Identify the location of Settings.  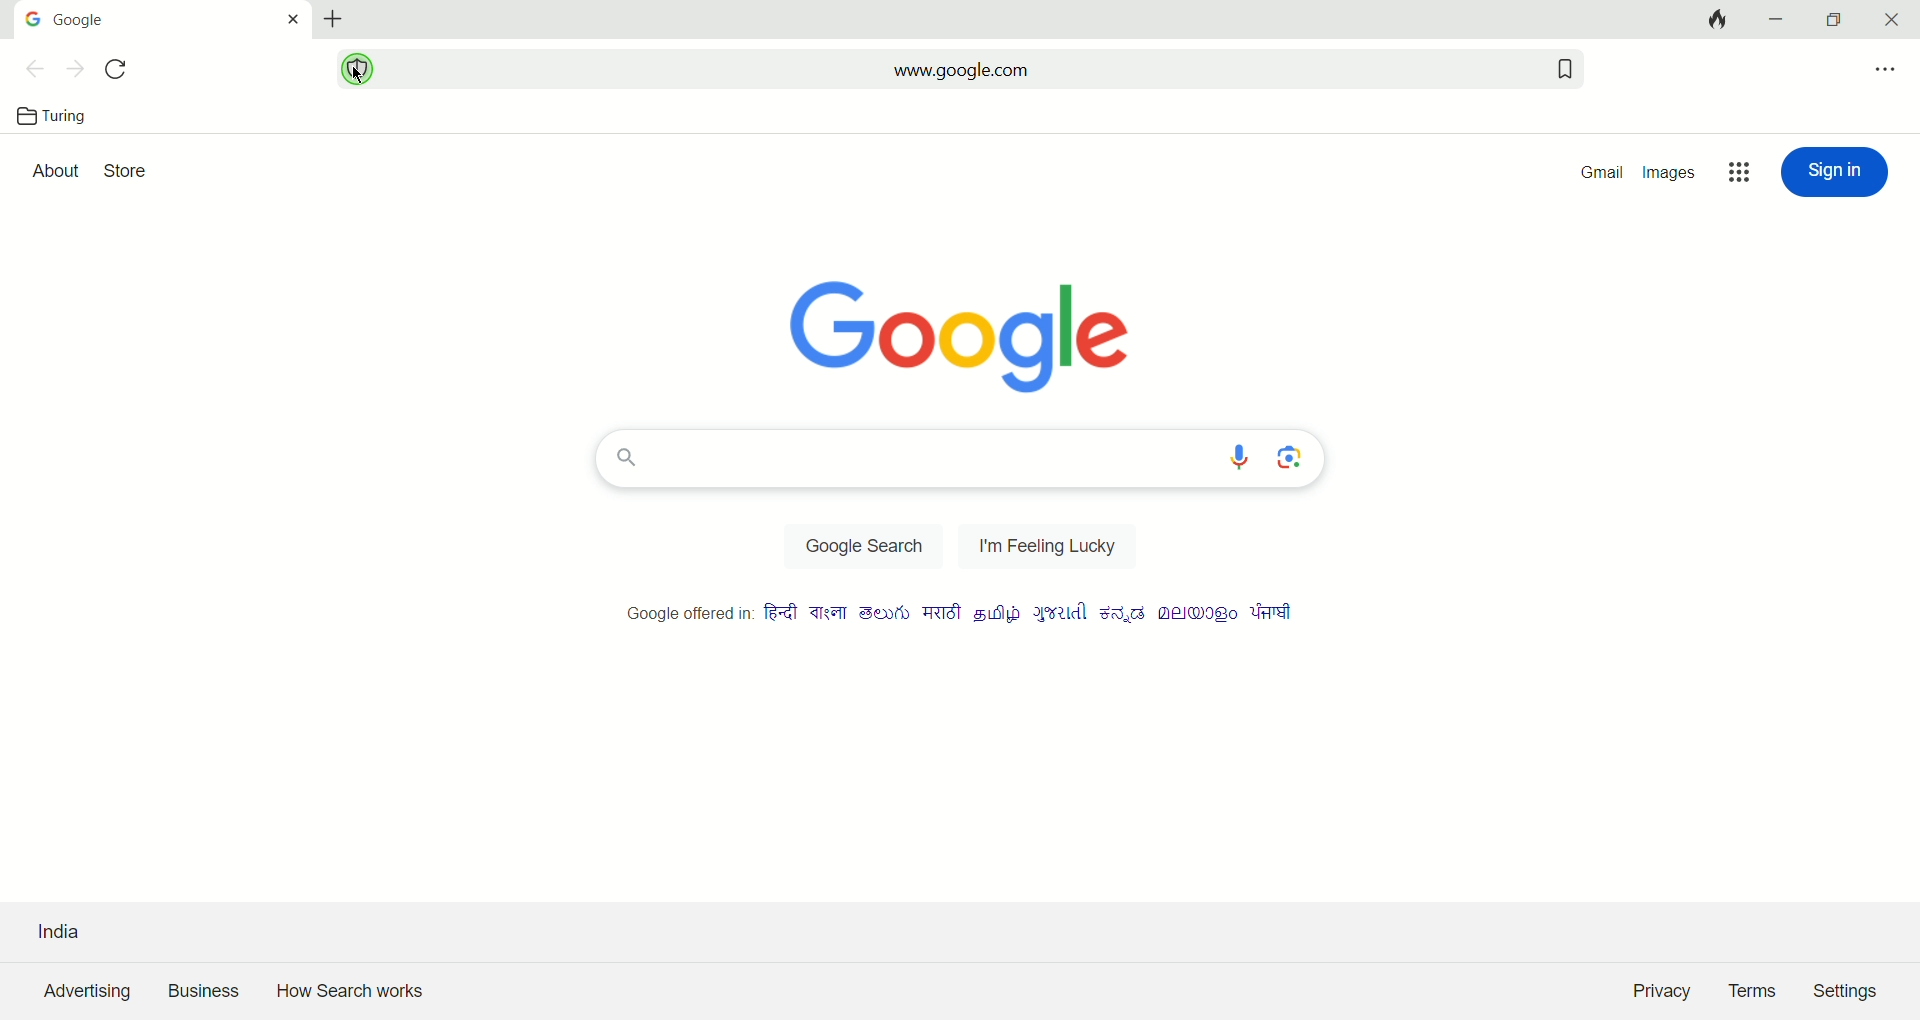
(1851, 988).